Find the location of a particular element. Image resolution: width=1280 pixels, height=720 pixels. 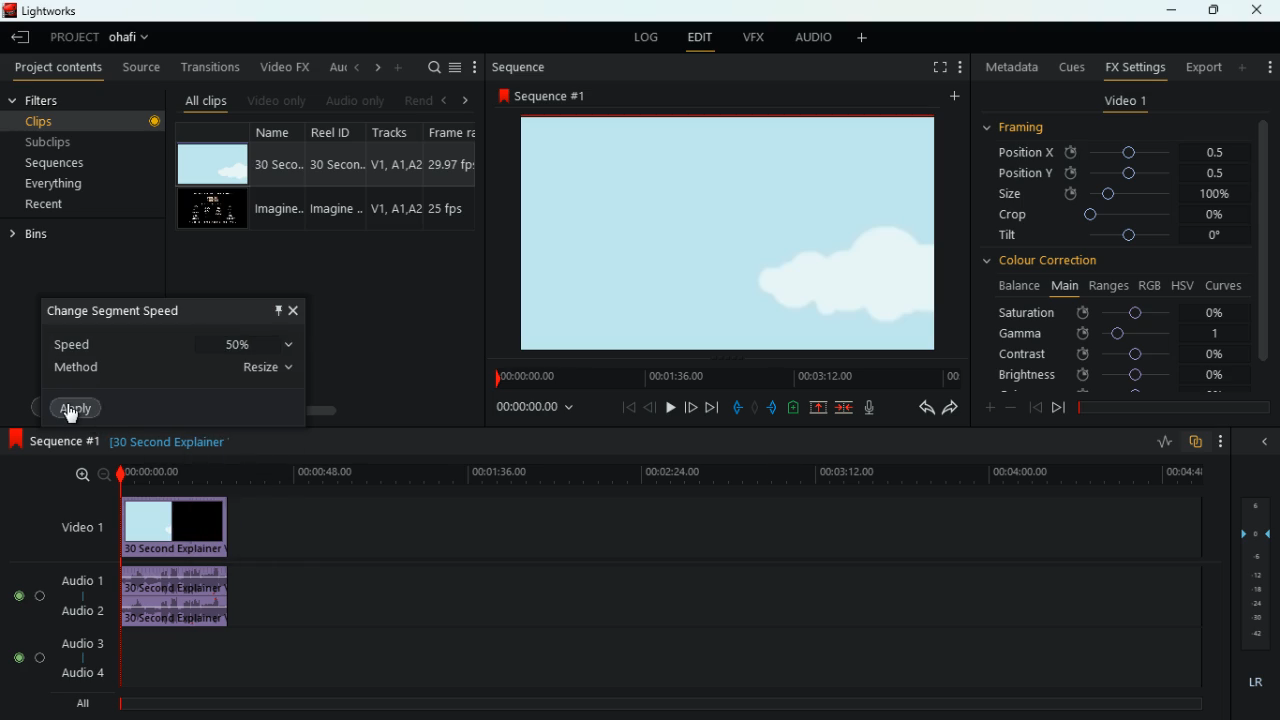

rgb is located at coordinates (1151, 284).